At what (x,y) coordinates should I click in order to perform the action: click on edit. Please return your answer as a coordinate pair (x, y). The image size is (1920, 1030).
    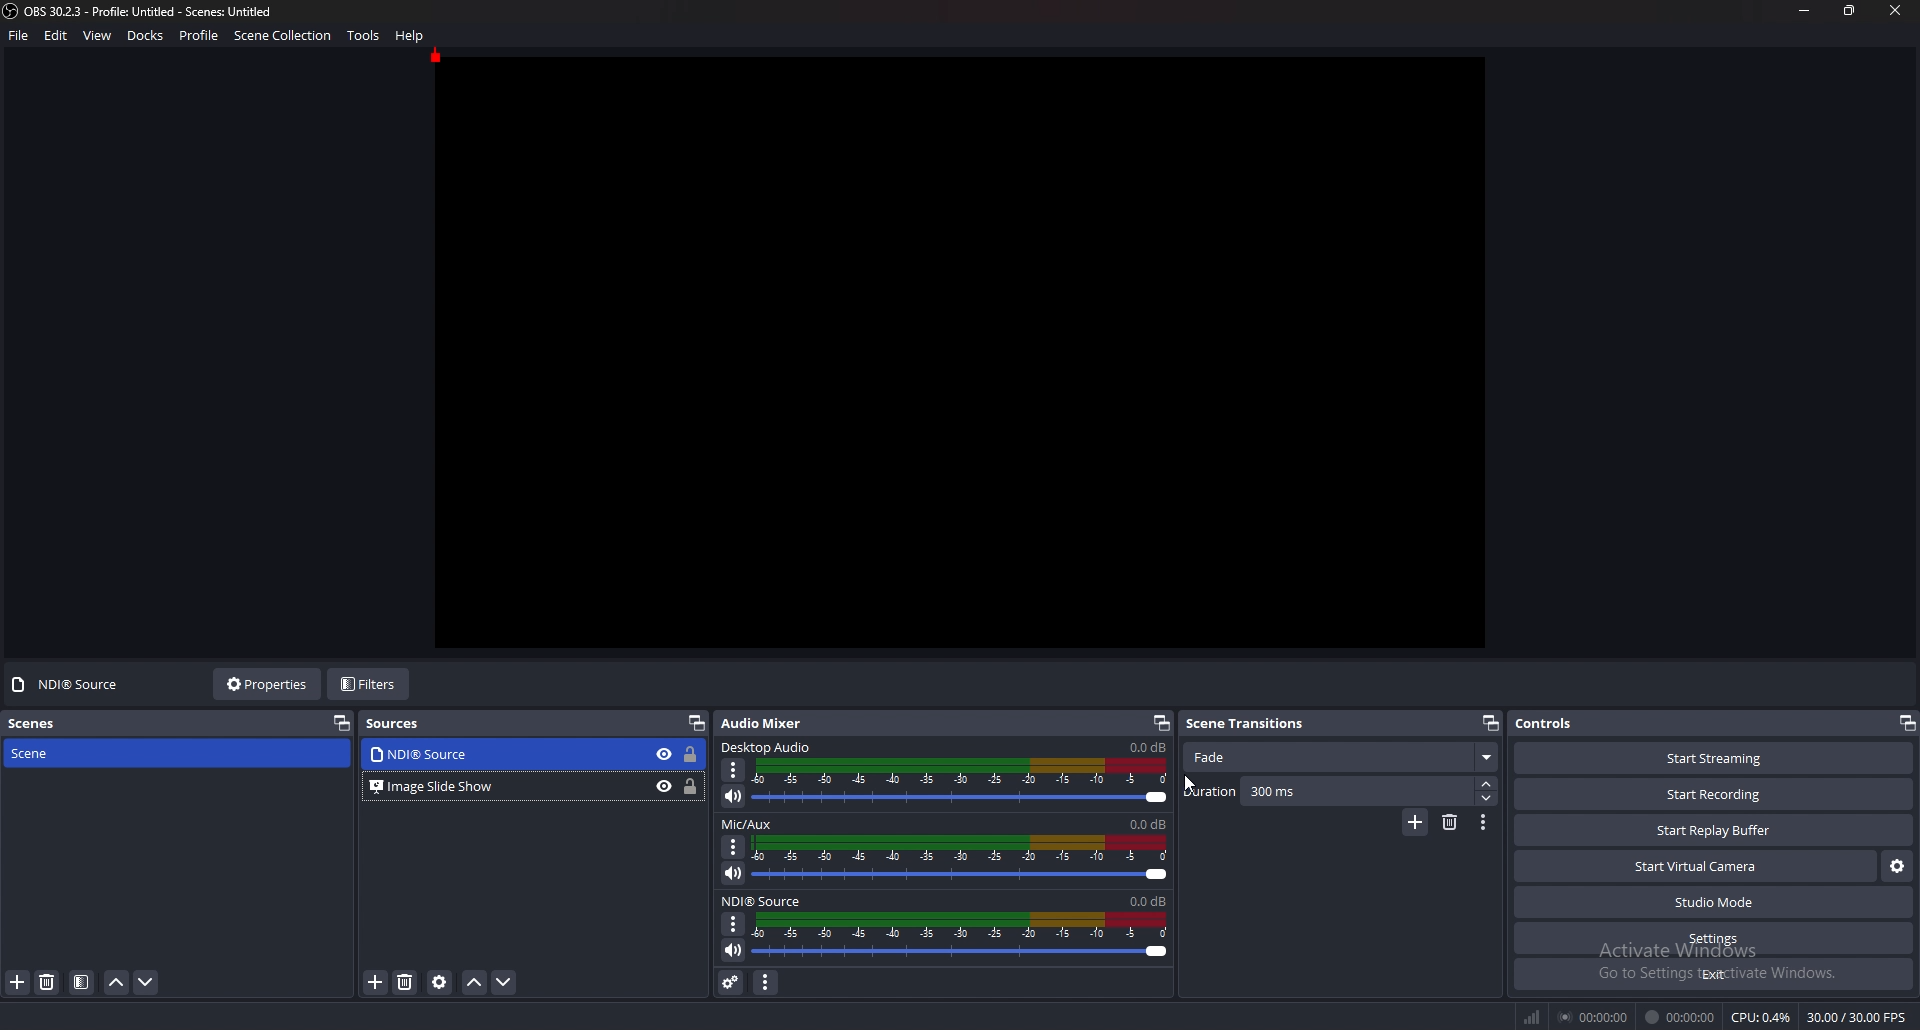
    Looking at the image, I should click on (58, 35).